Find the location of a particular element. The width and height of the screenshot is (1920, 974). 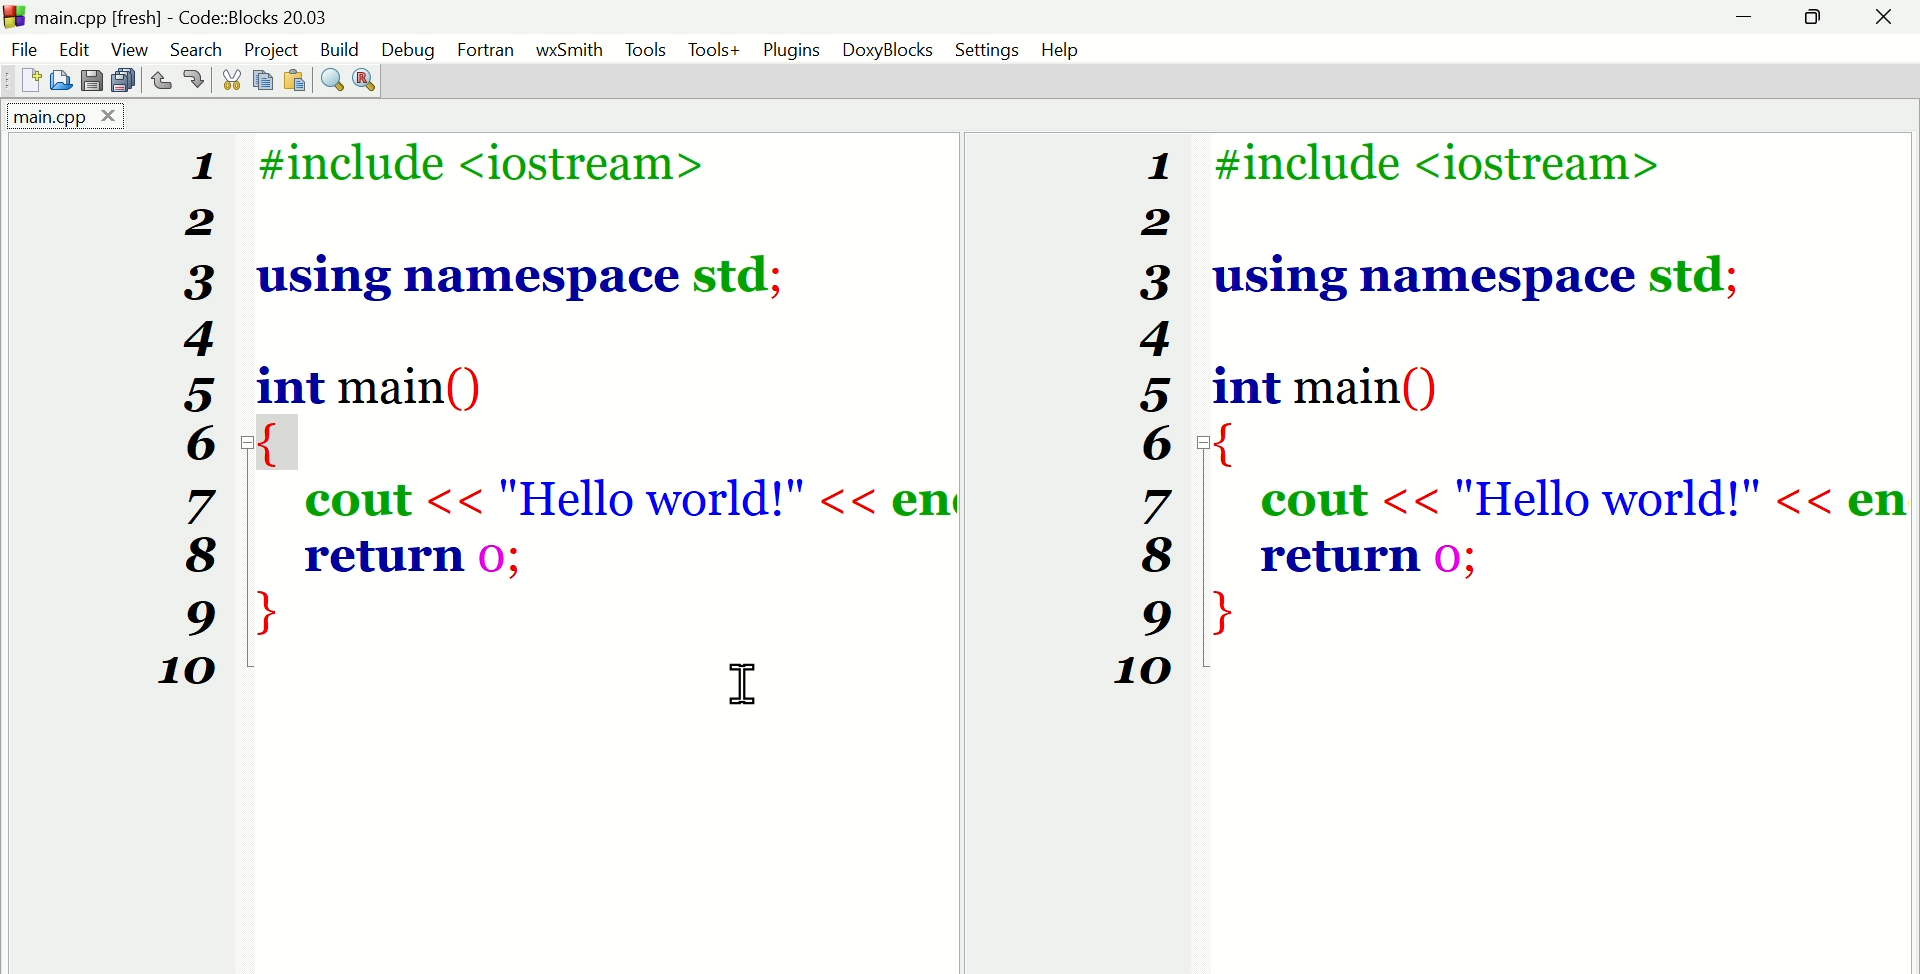

Search is located at coordinates (197, 45).